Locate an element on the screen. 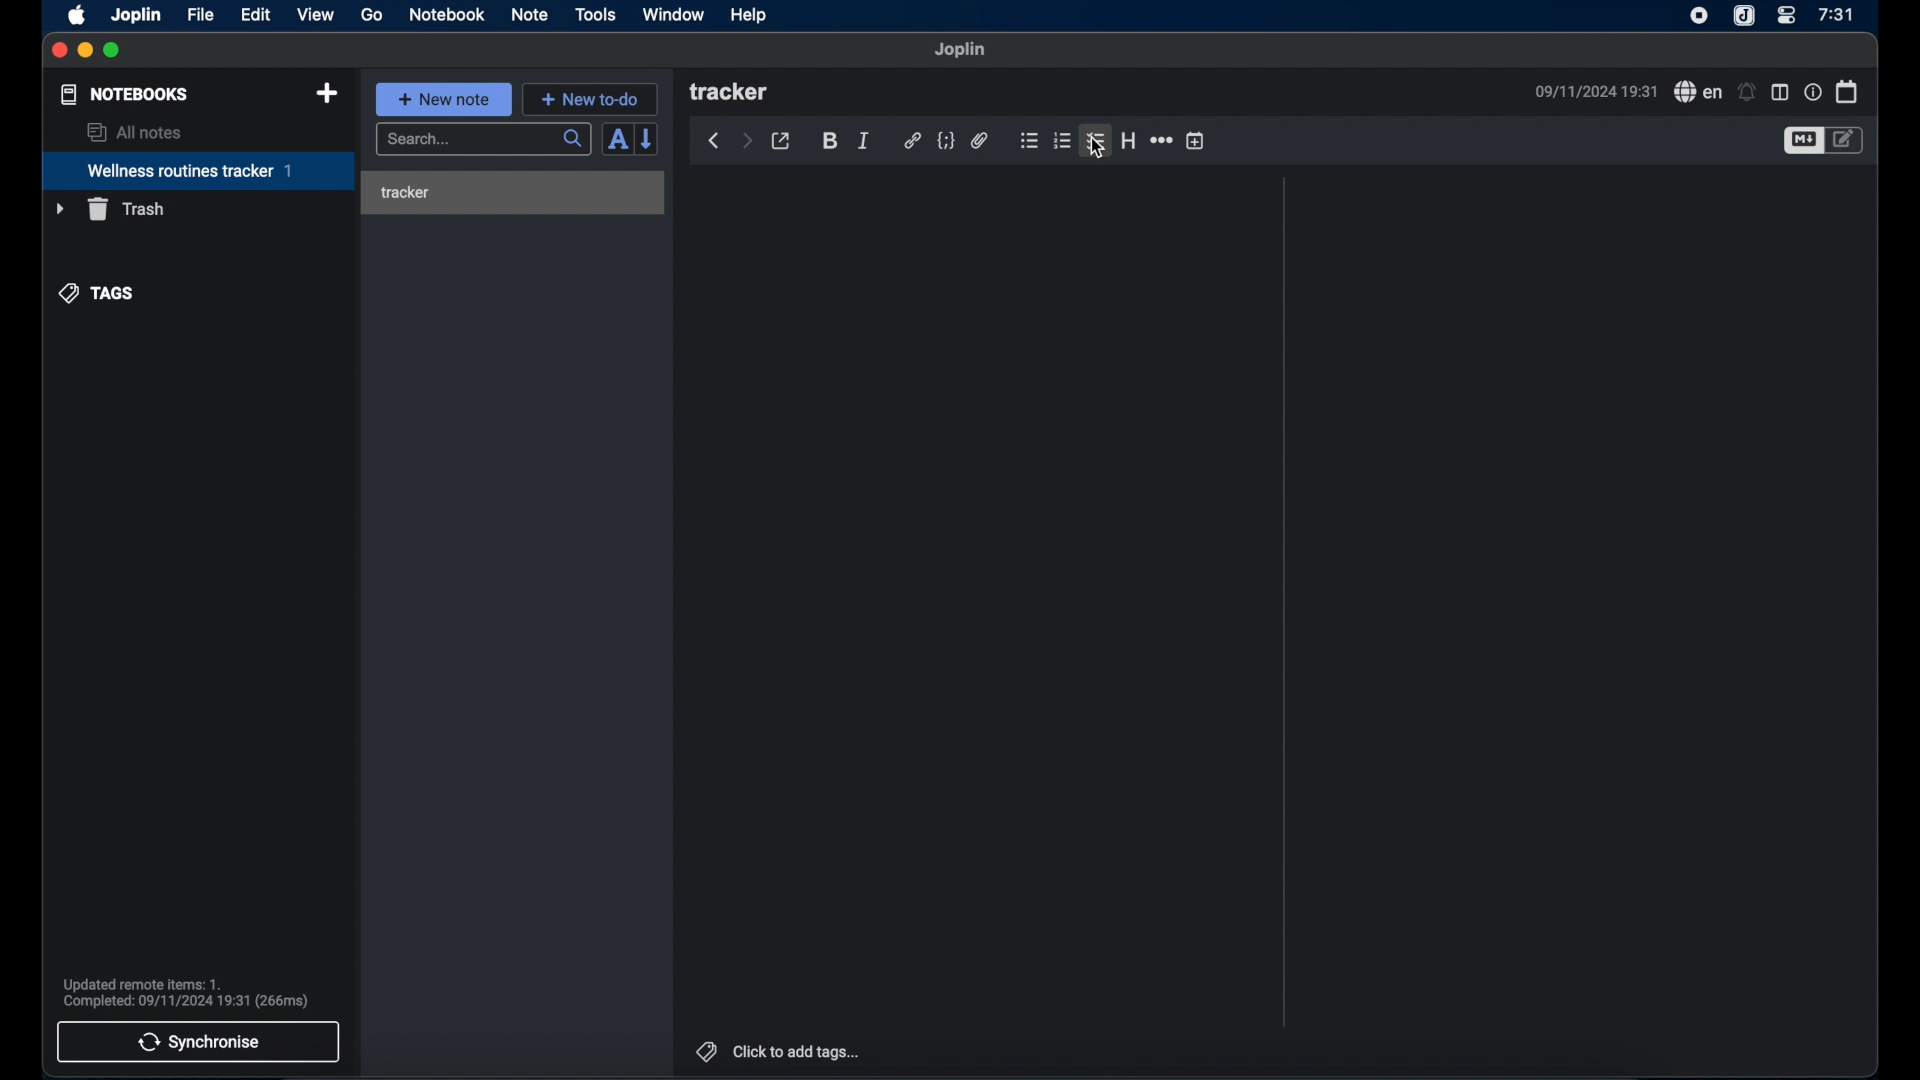 This screenshot has width=1920, height=1080. screen recorder is located at coordinates (1699, 15).